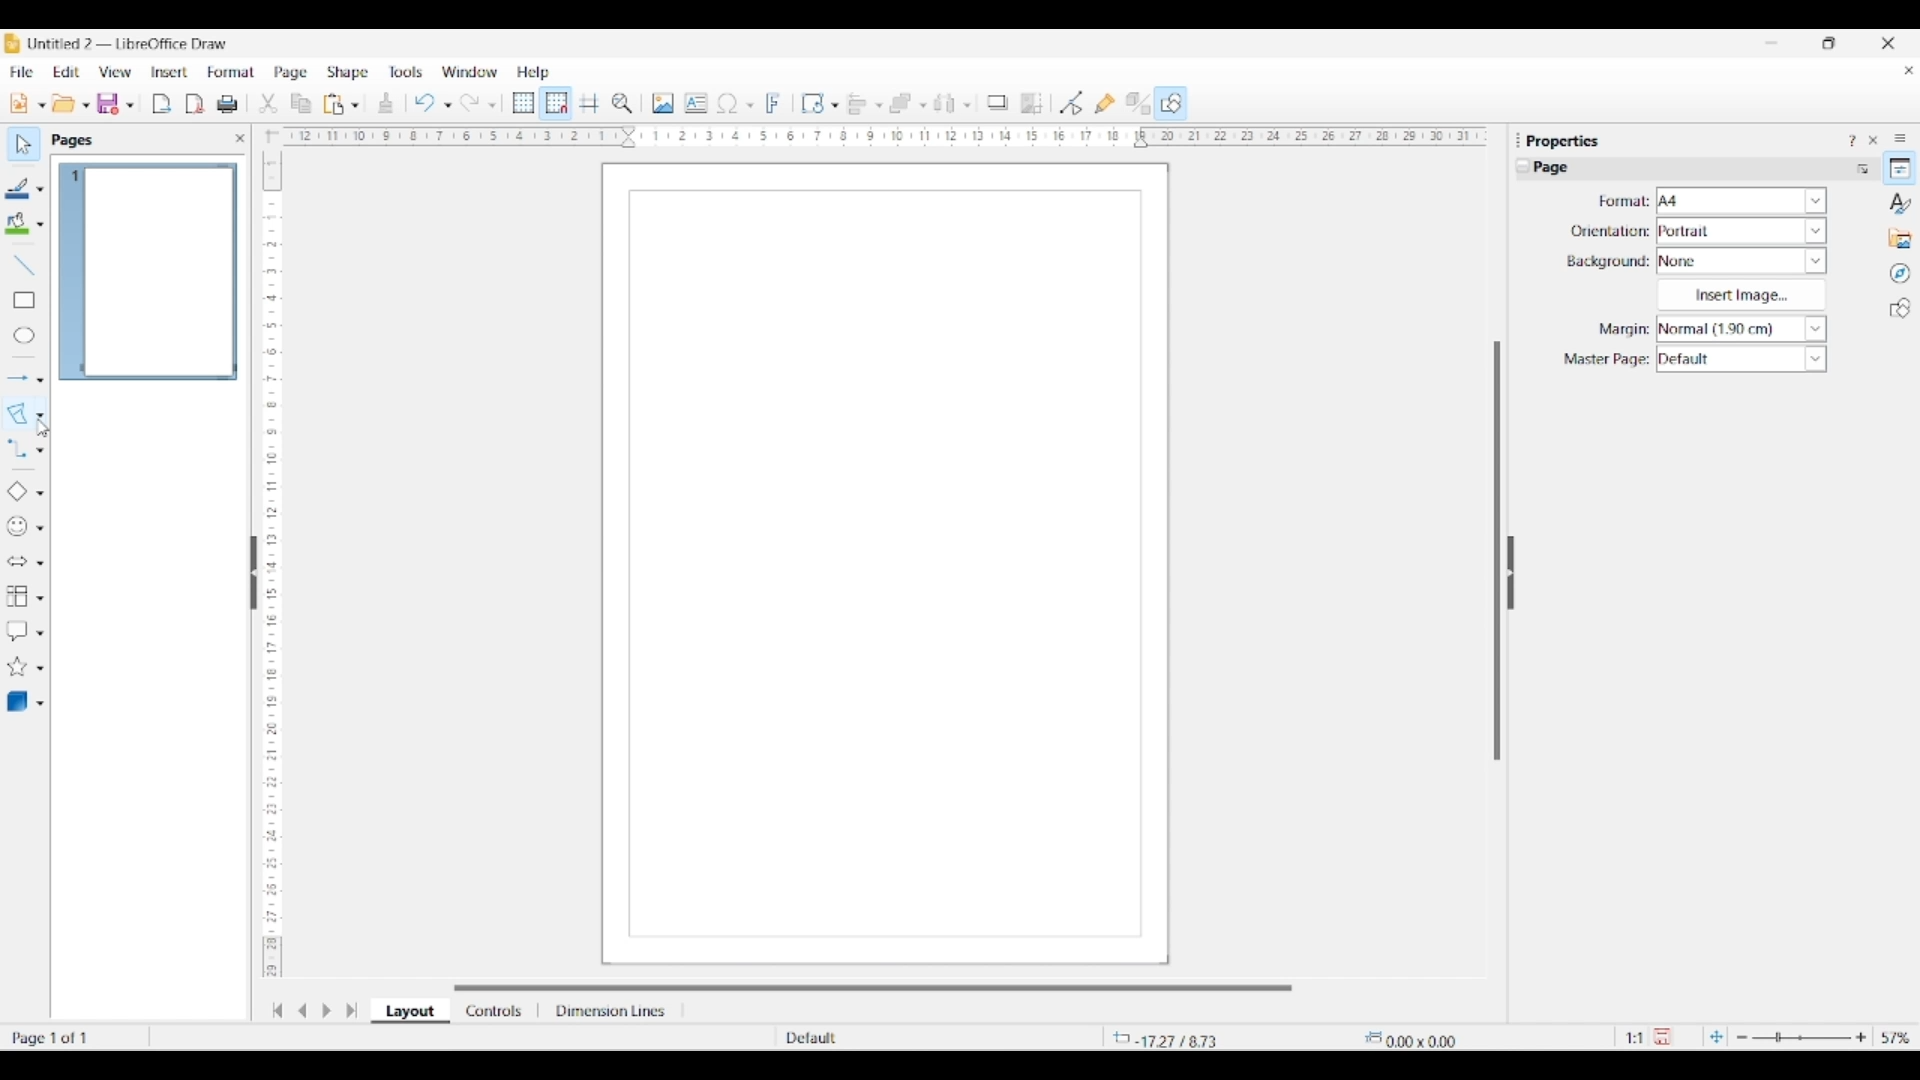 This screenshot has width=1920, height=1080. I want to click on Master page options, so click(1741, 359).